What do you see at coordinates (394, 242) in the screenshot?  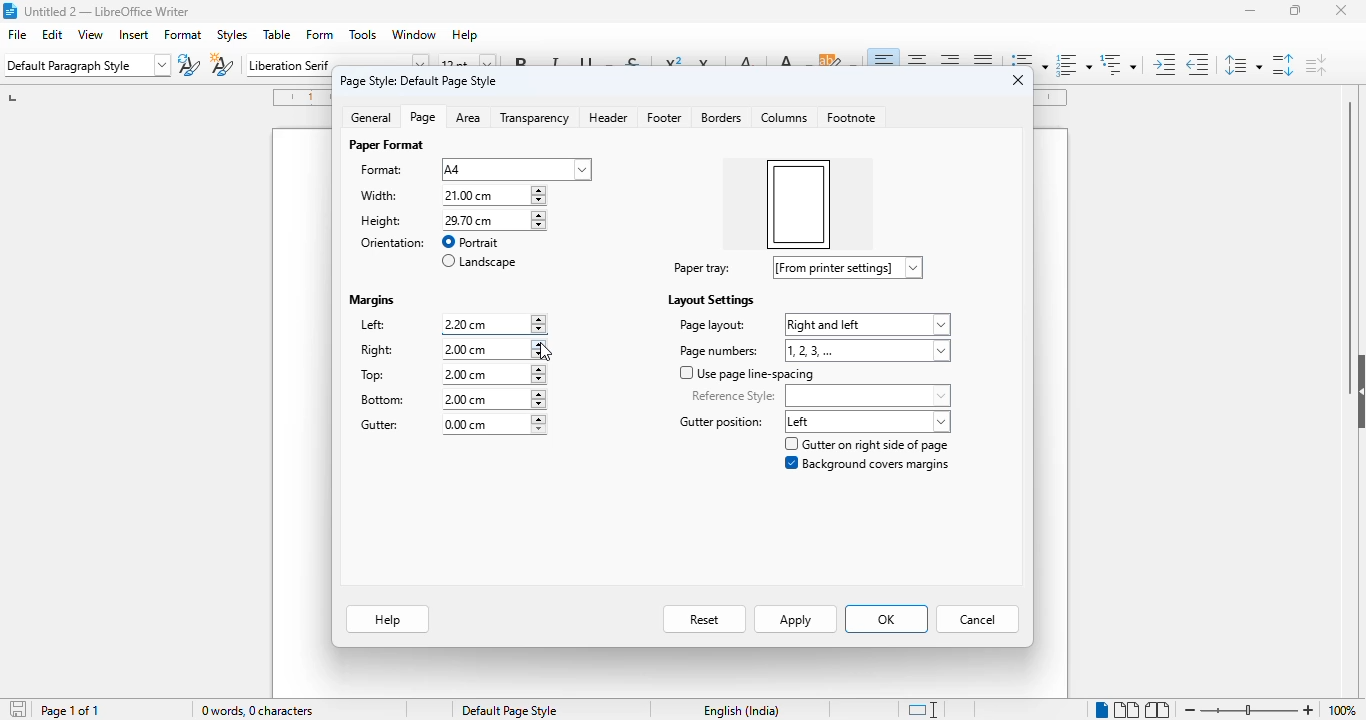 I see `orientation: ` at bounding box center [394, 242].